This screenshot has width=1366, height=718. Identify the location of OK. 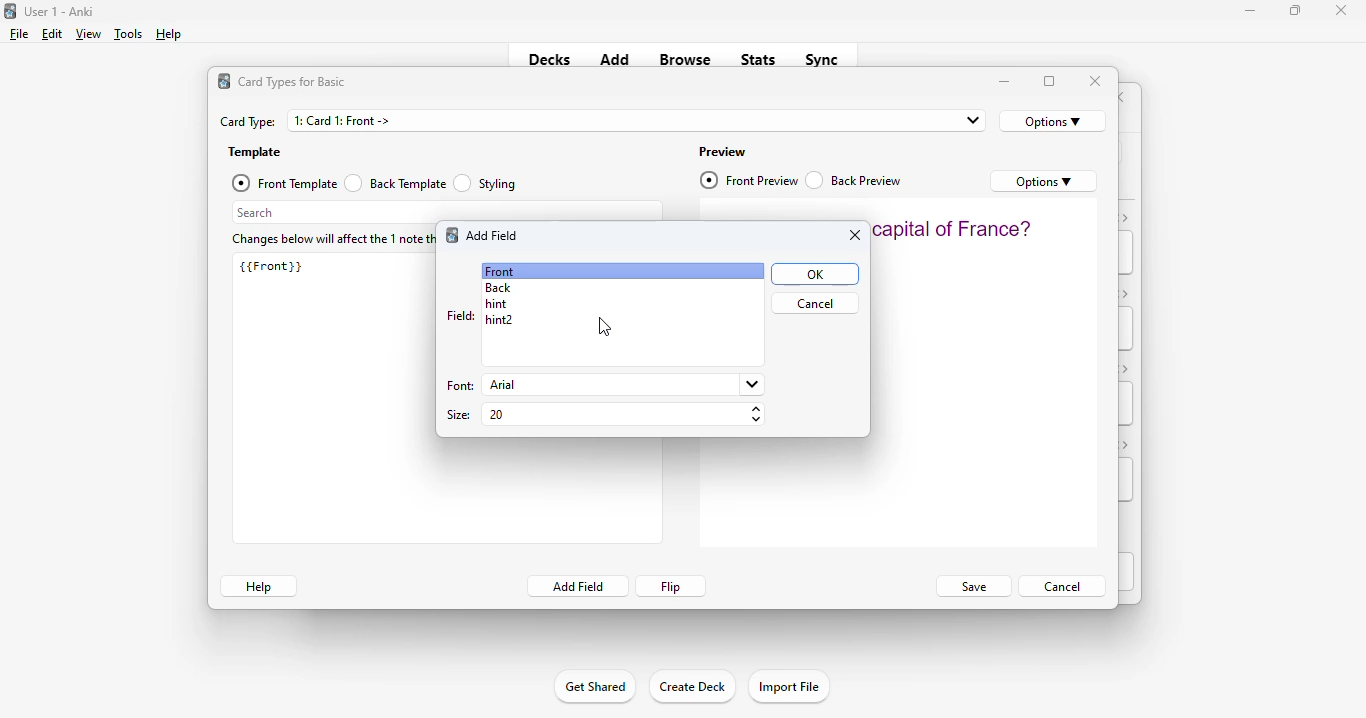
(814, 274).